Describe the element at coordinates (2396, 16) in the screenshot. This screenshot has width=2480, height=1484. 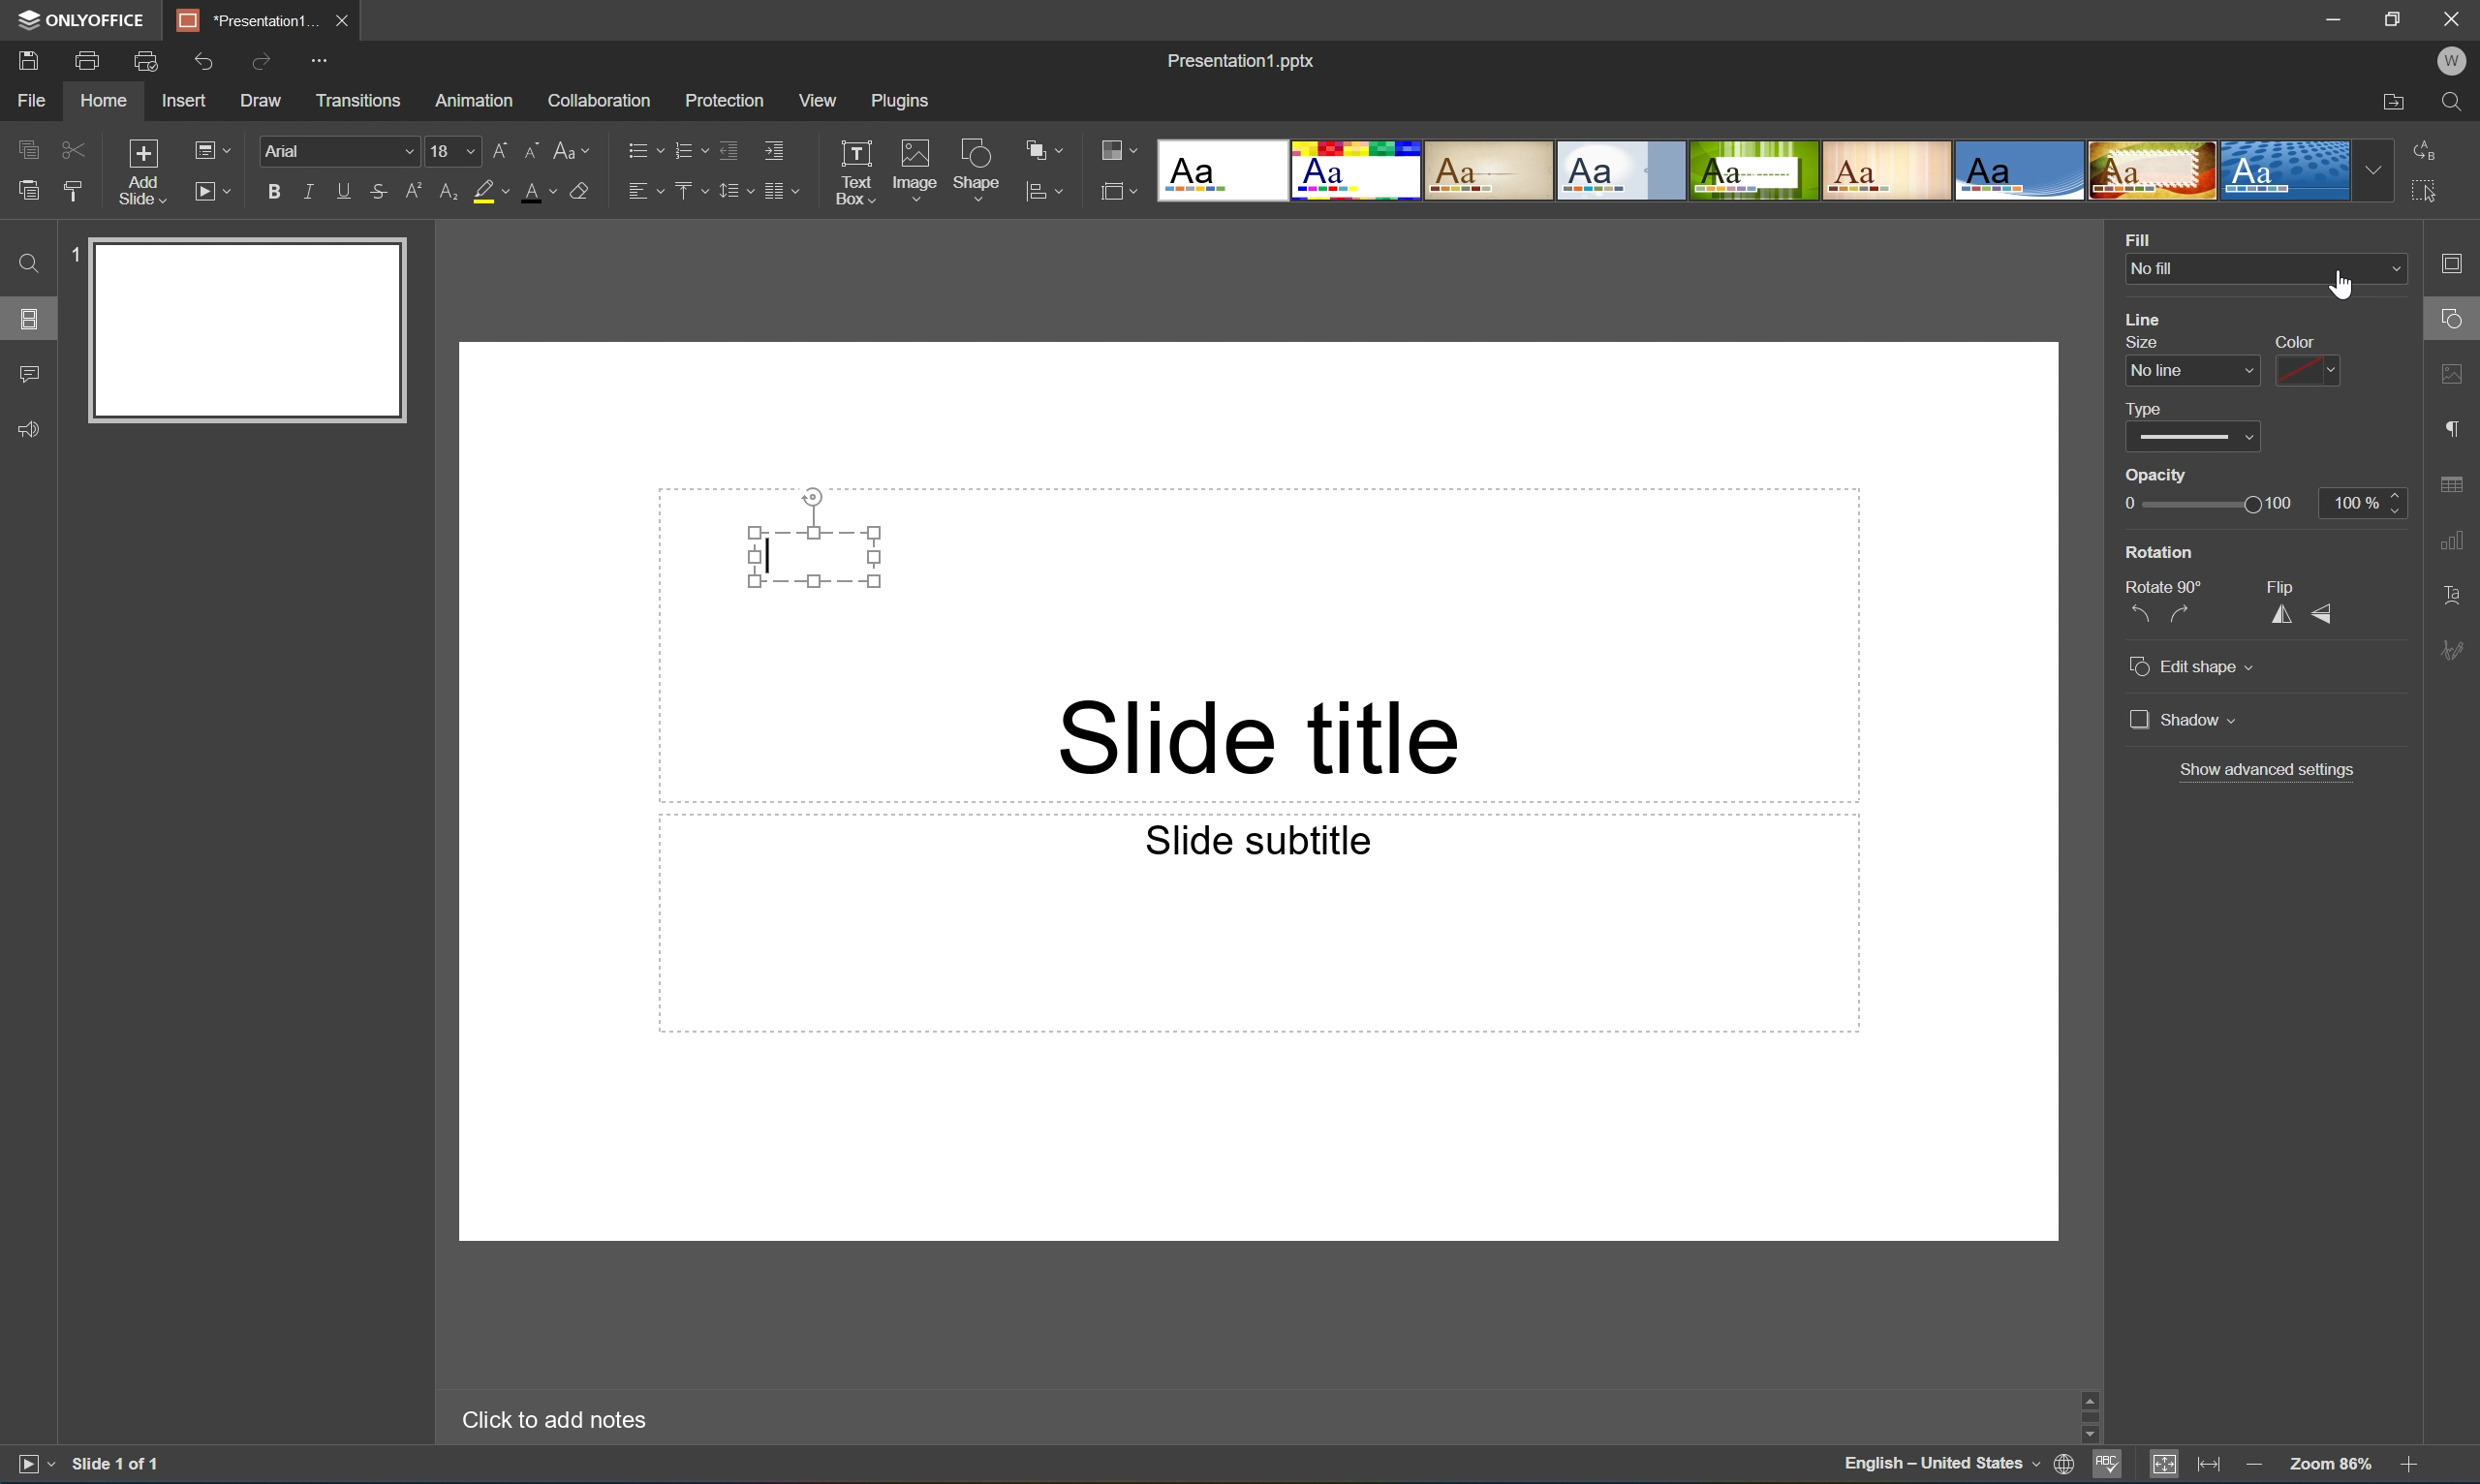
I see `Restore Down` at that location.